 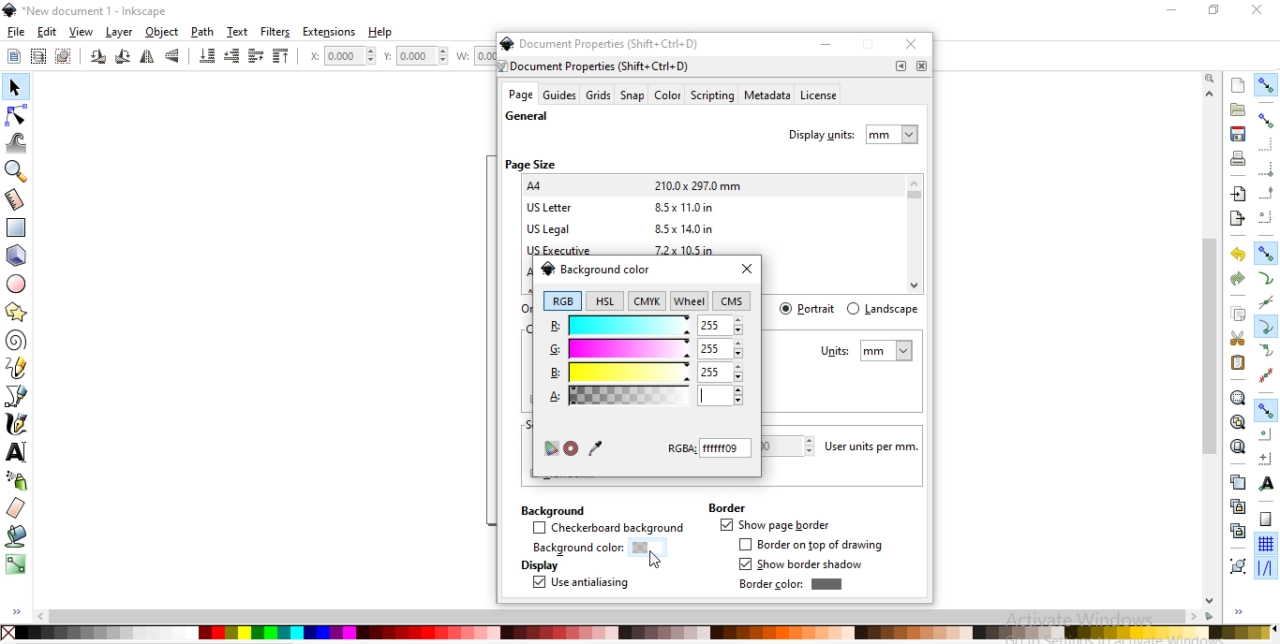 I want to click on flip vertically, so click(x=173, y=57).